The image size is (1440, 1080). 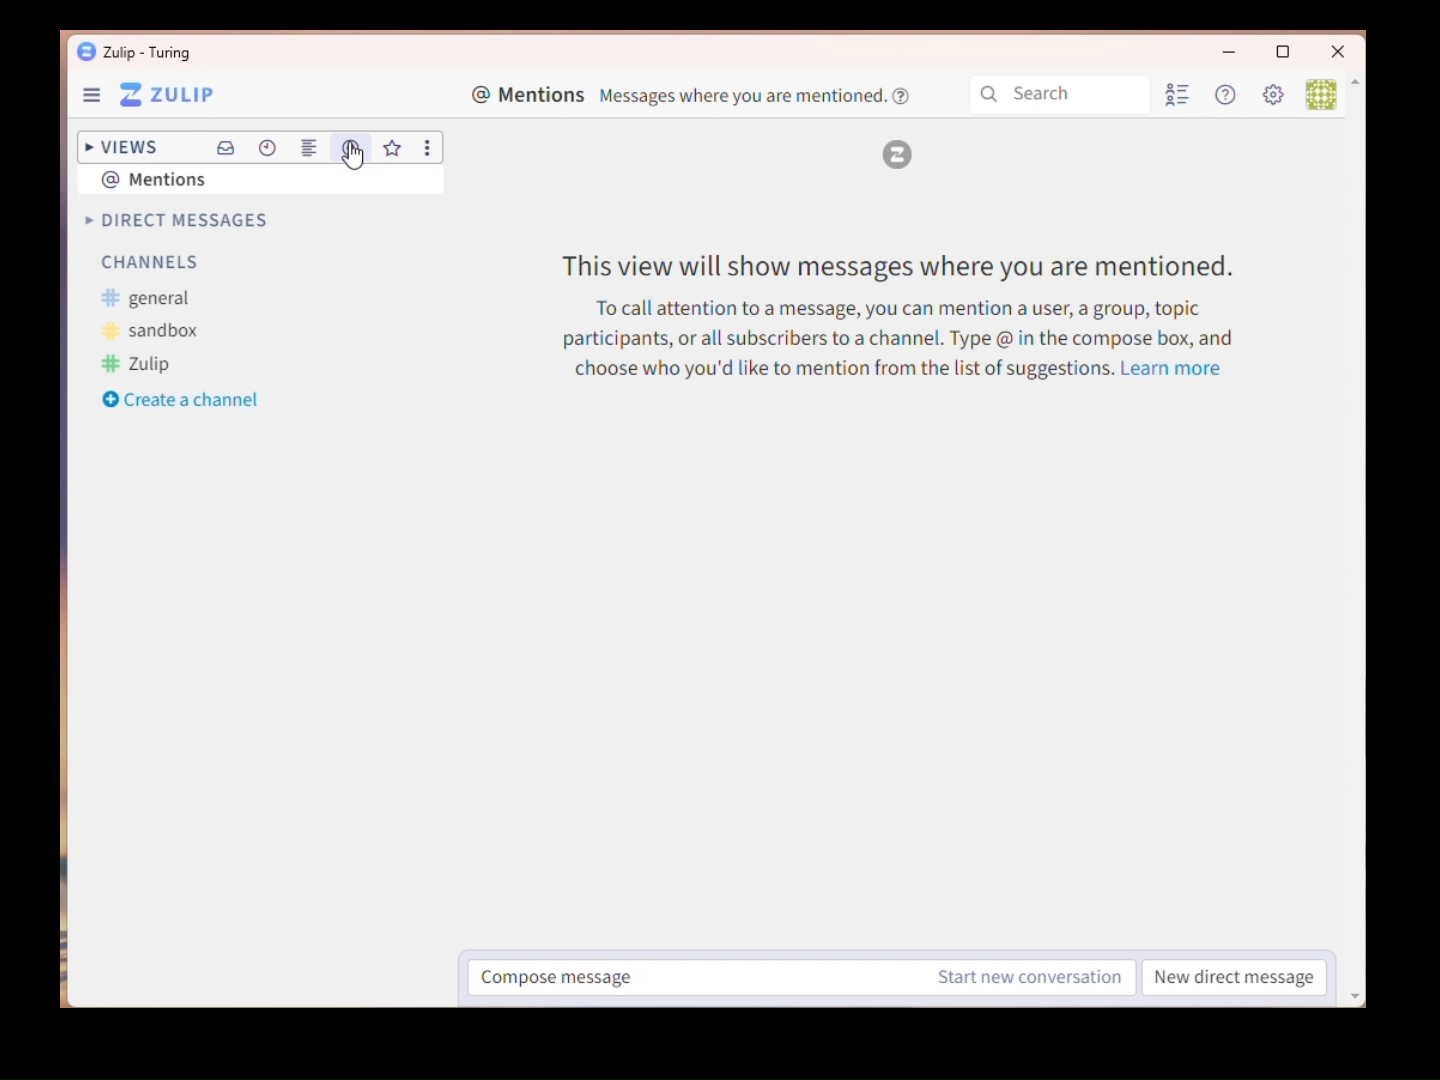 What do you see at coordinates (182, 400) in the screenshot?
I see `Create a channel` at bounding box center [182, 400].